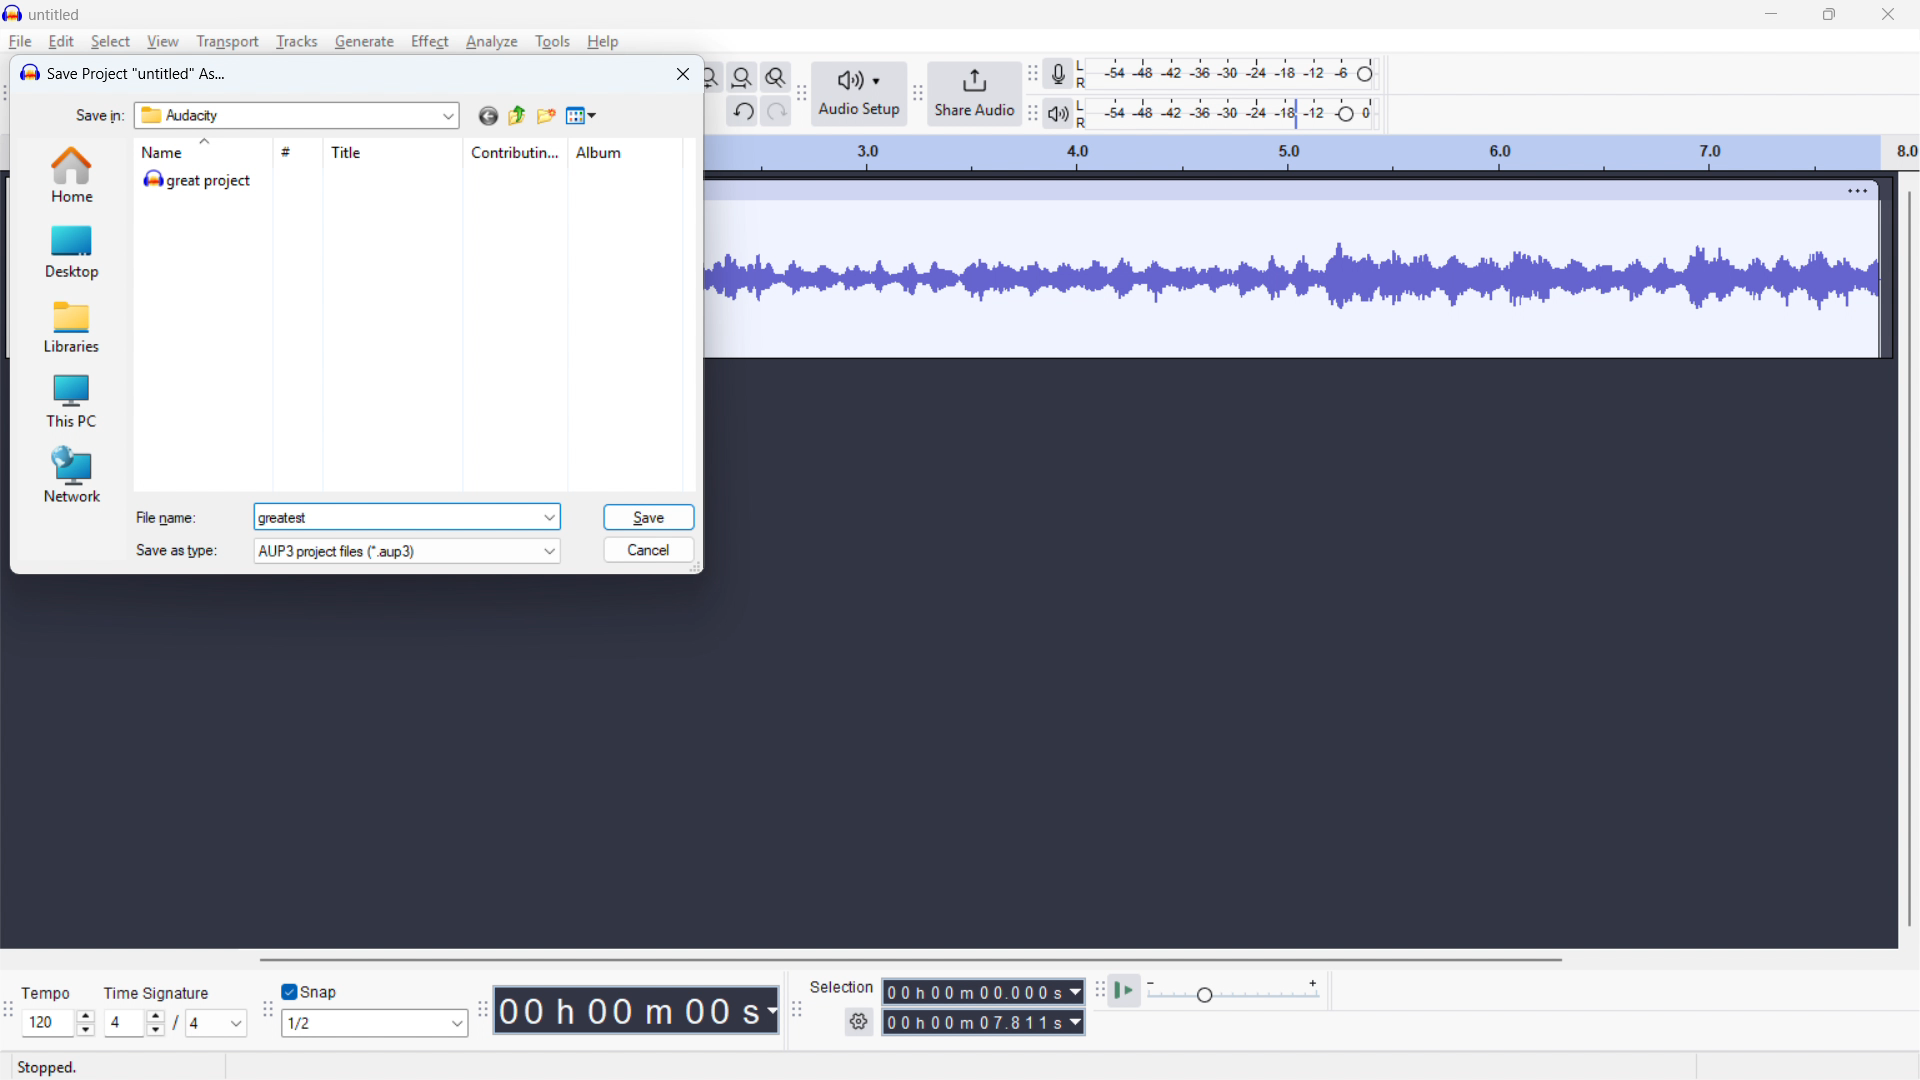 This screenshot has height=1080, width=1920. Describe the element at coordinates (71, 250) in the screenshot. I see `desktop` at that location.